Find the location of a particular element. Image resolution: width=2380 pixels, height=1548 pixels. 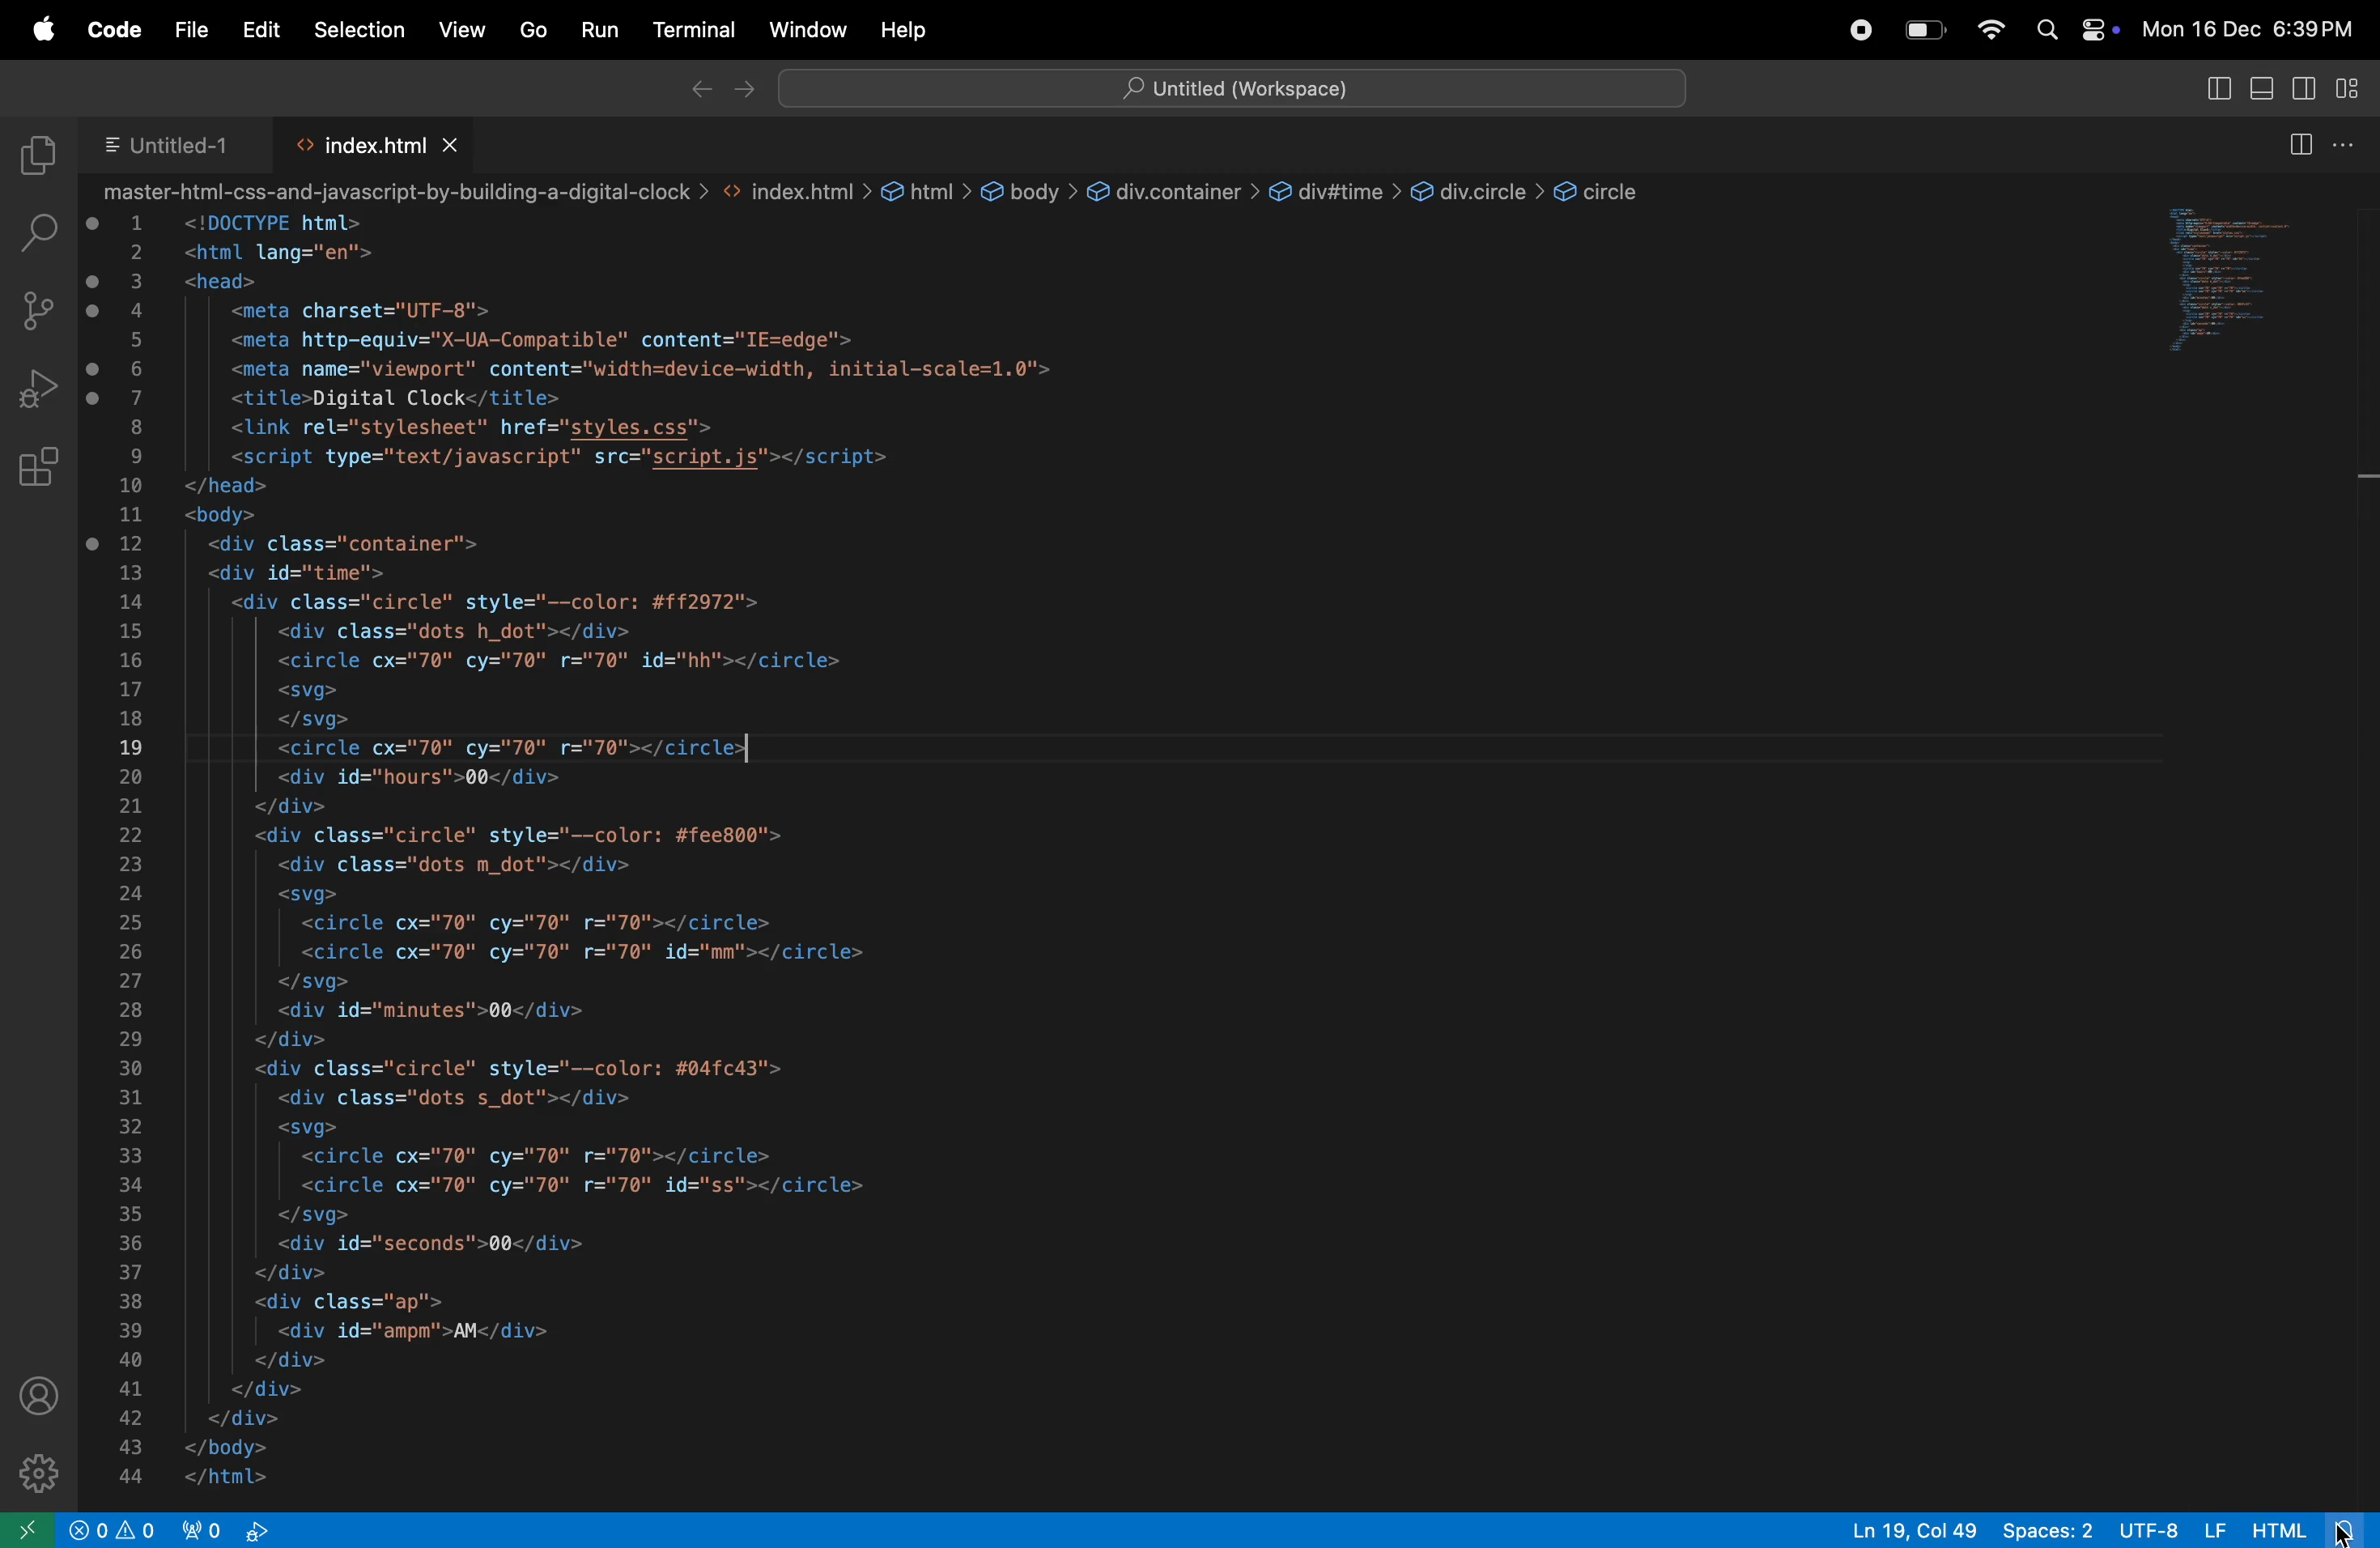

html  is located at coordinates (2274, 1528).